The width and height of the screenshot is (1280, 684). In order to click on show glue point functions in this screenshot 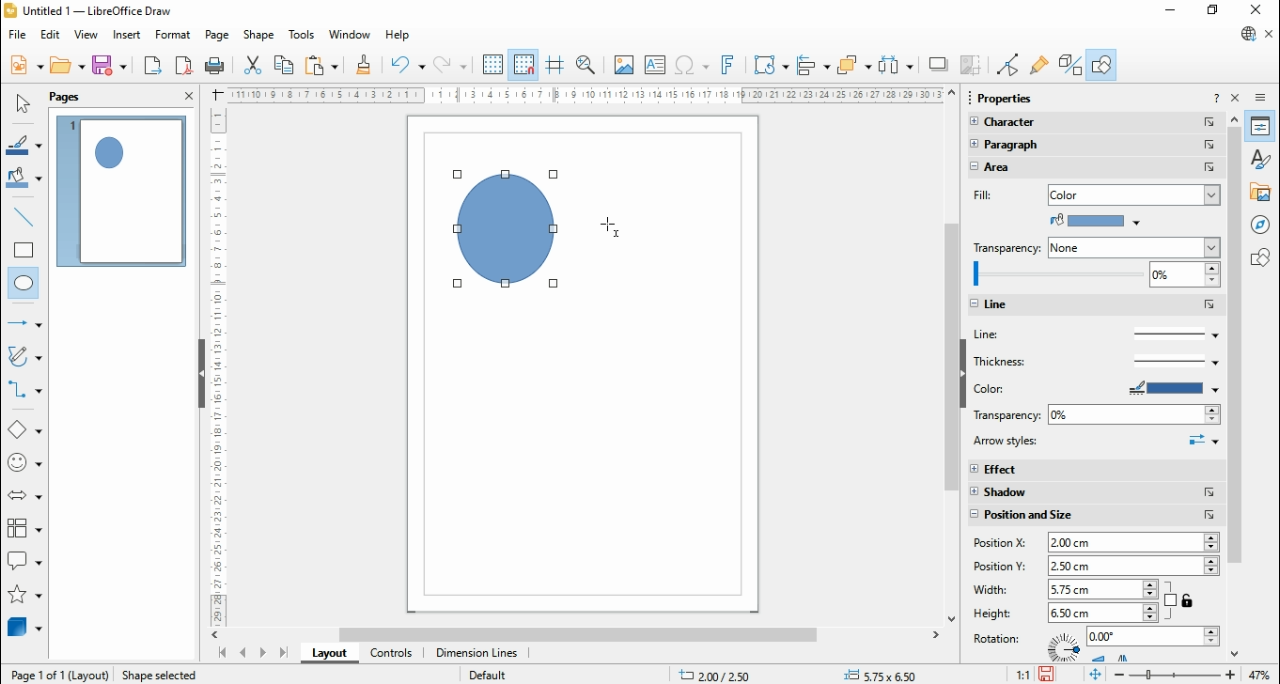, I will do `click(1041, 64)`.